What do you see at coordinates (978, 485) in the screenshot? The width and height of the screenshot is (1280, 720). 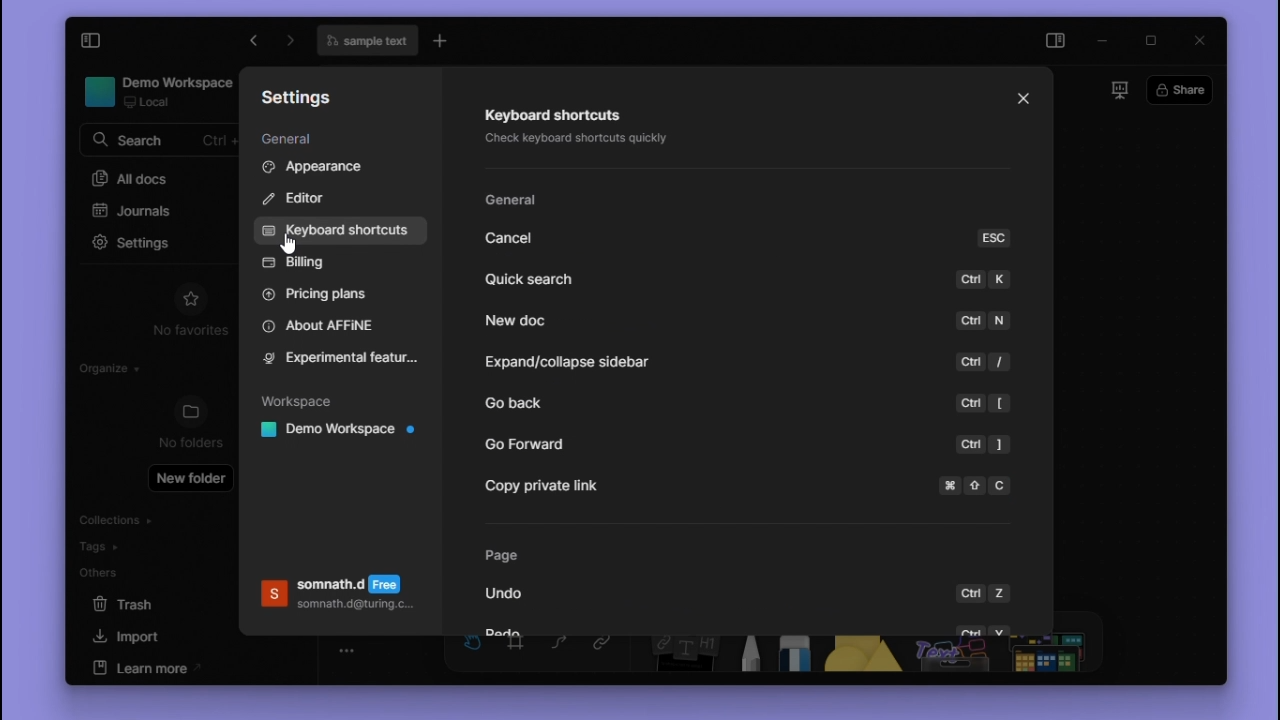 I see `Command Up Arrow C` at bounding box center [978, 485].